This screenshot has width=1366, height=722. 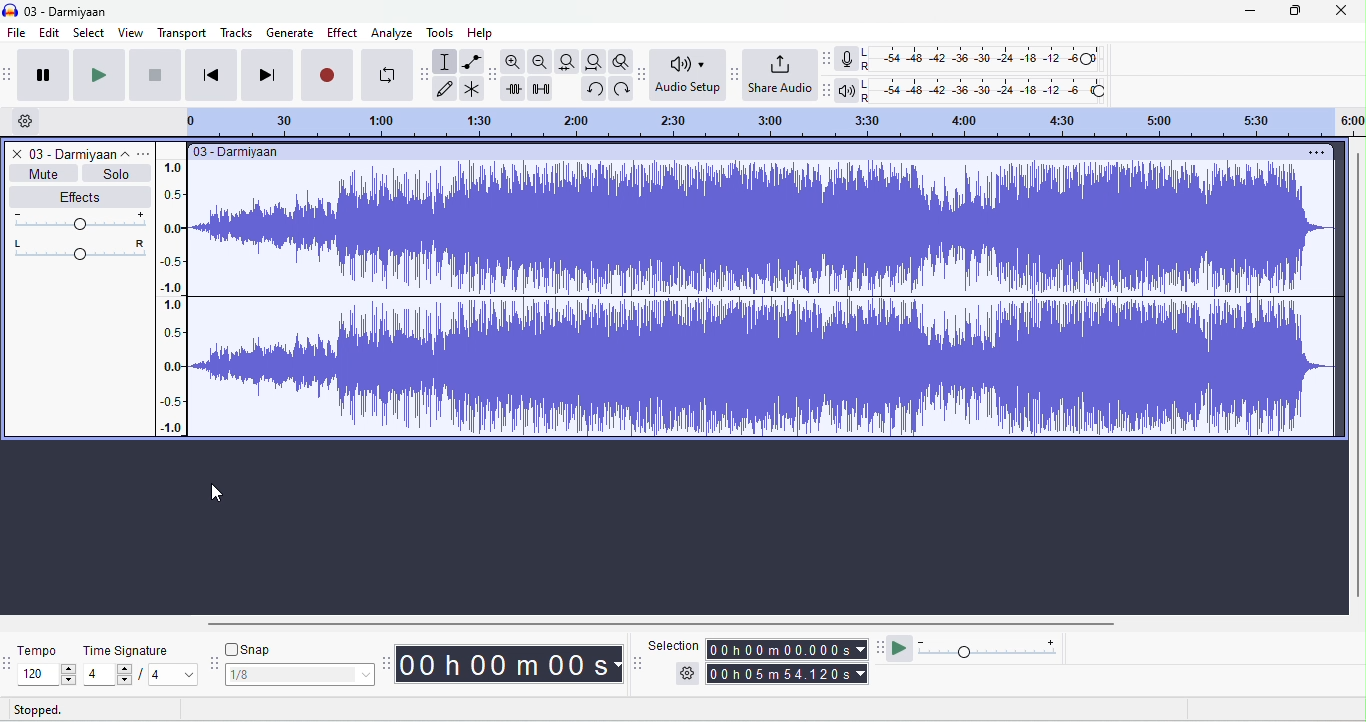 What do you see at coordinates (788, 647) in the screenshot?
I see `selection time` at bounding box center [788, 647].